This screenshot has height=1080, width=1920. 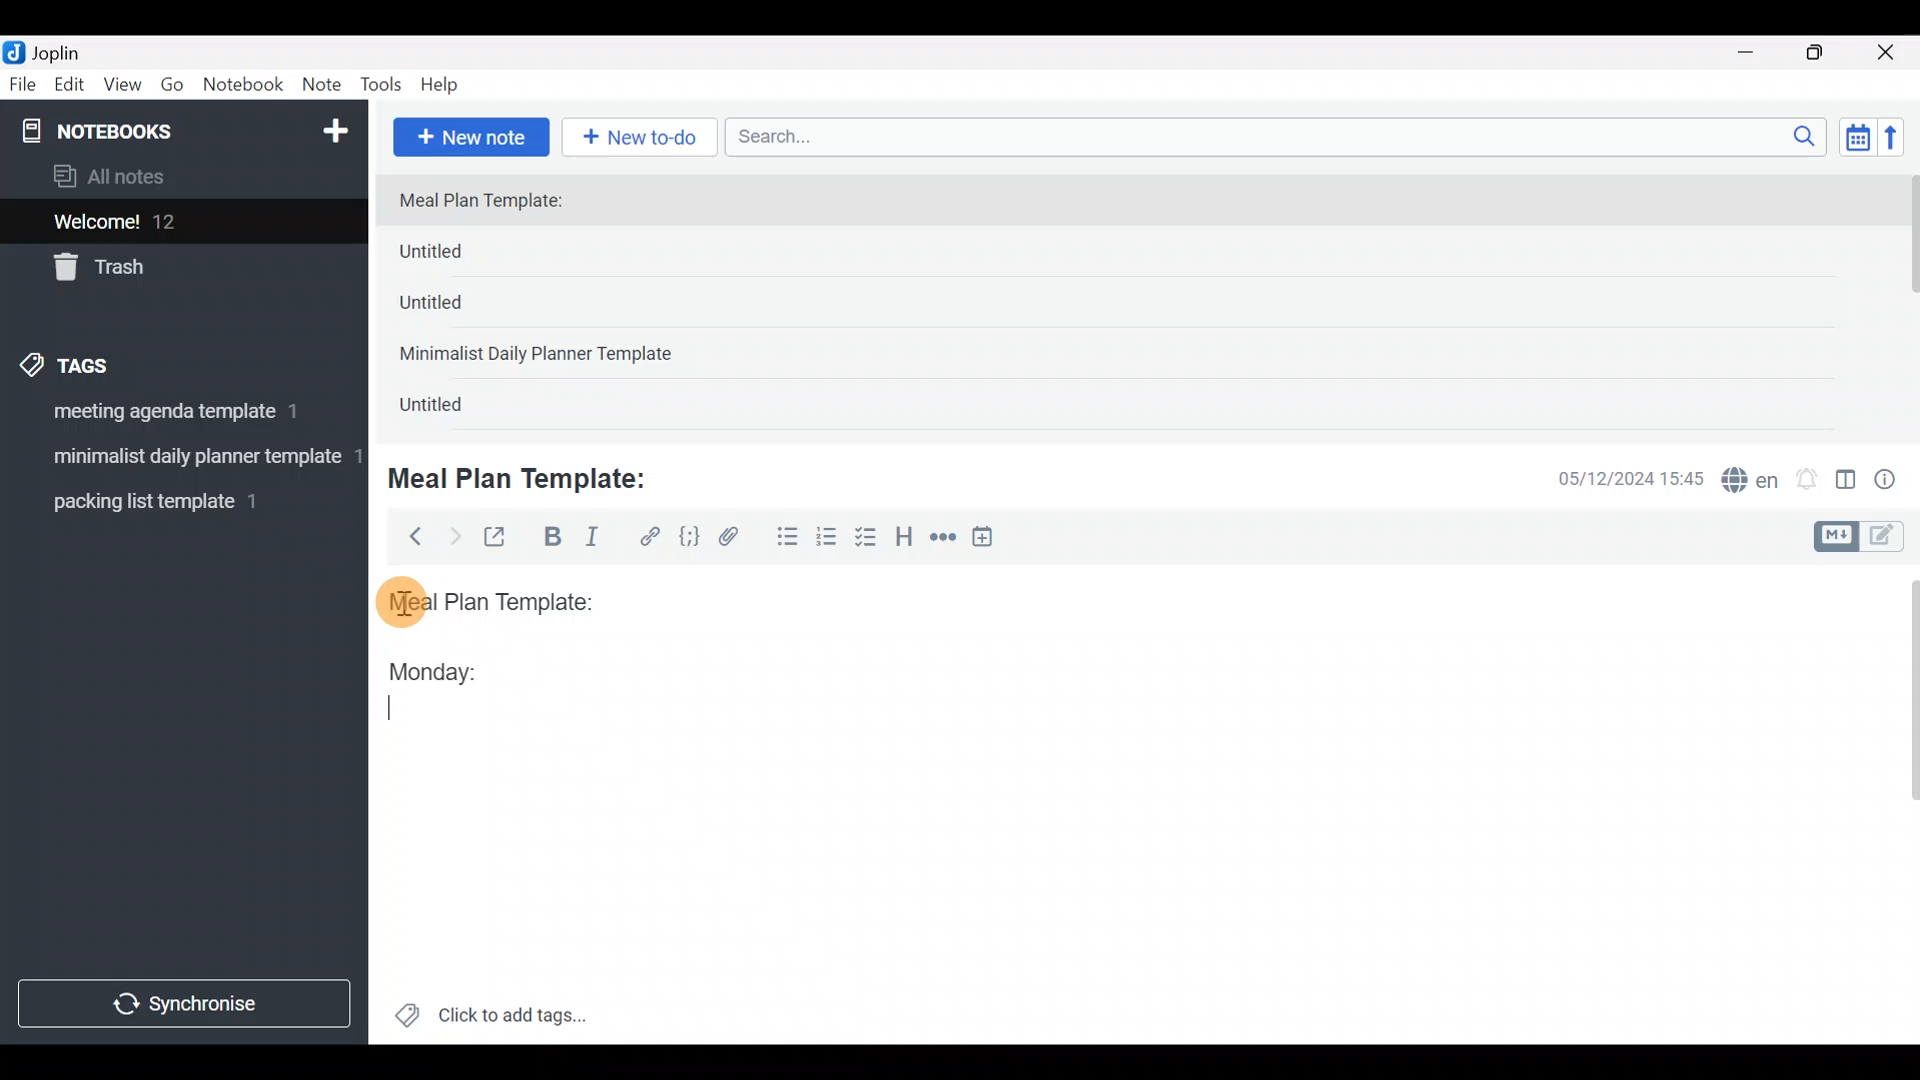 What do you see at coordinates (464, 256) in the screenshot?
I see `Untitled` at bounding box center [464, 256].